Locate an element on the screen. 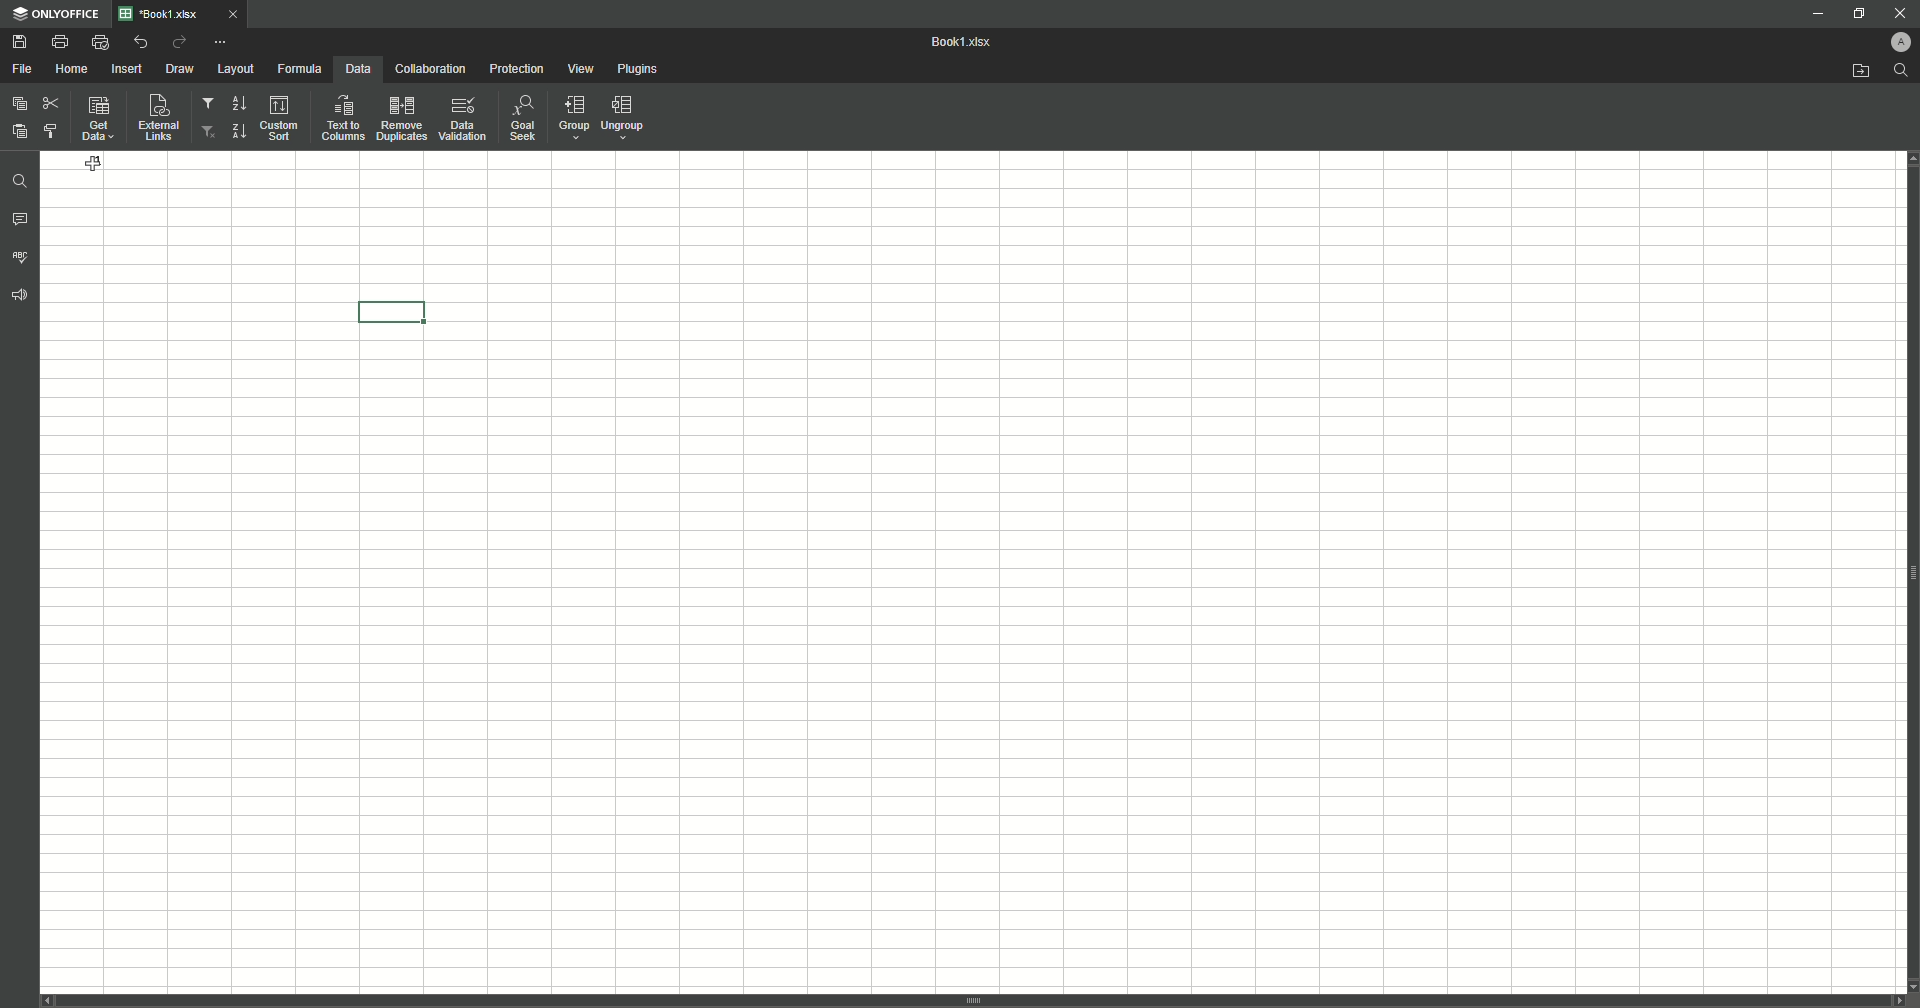 This screenshot has height=1008, width=1920. Redo is located at coordinates (178, 43).